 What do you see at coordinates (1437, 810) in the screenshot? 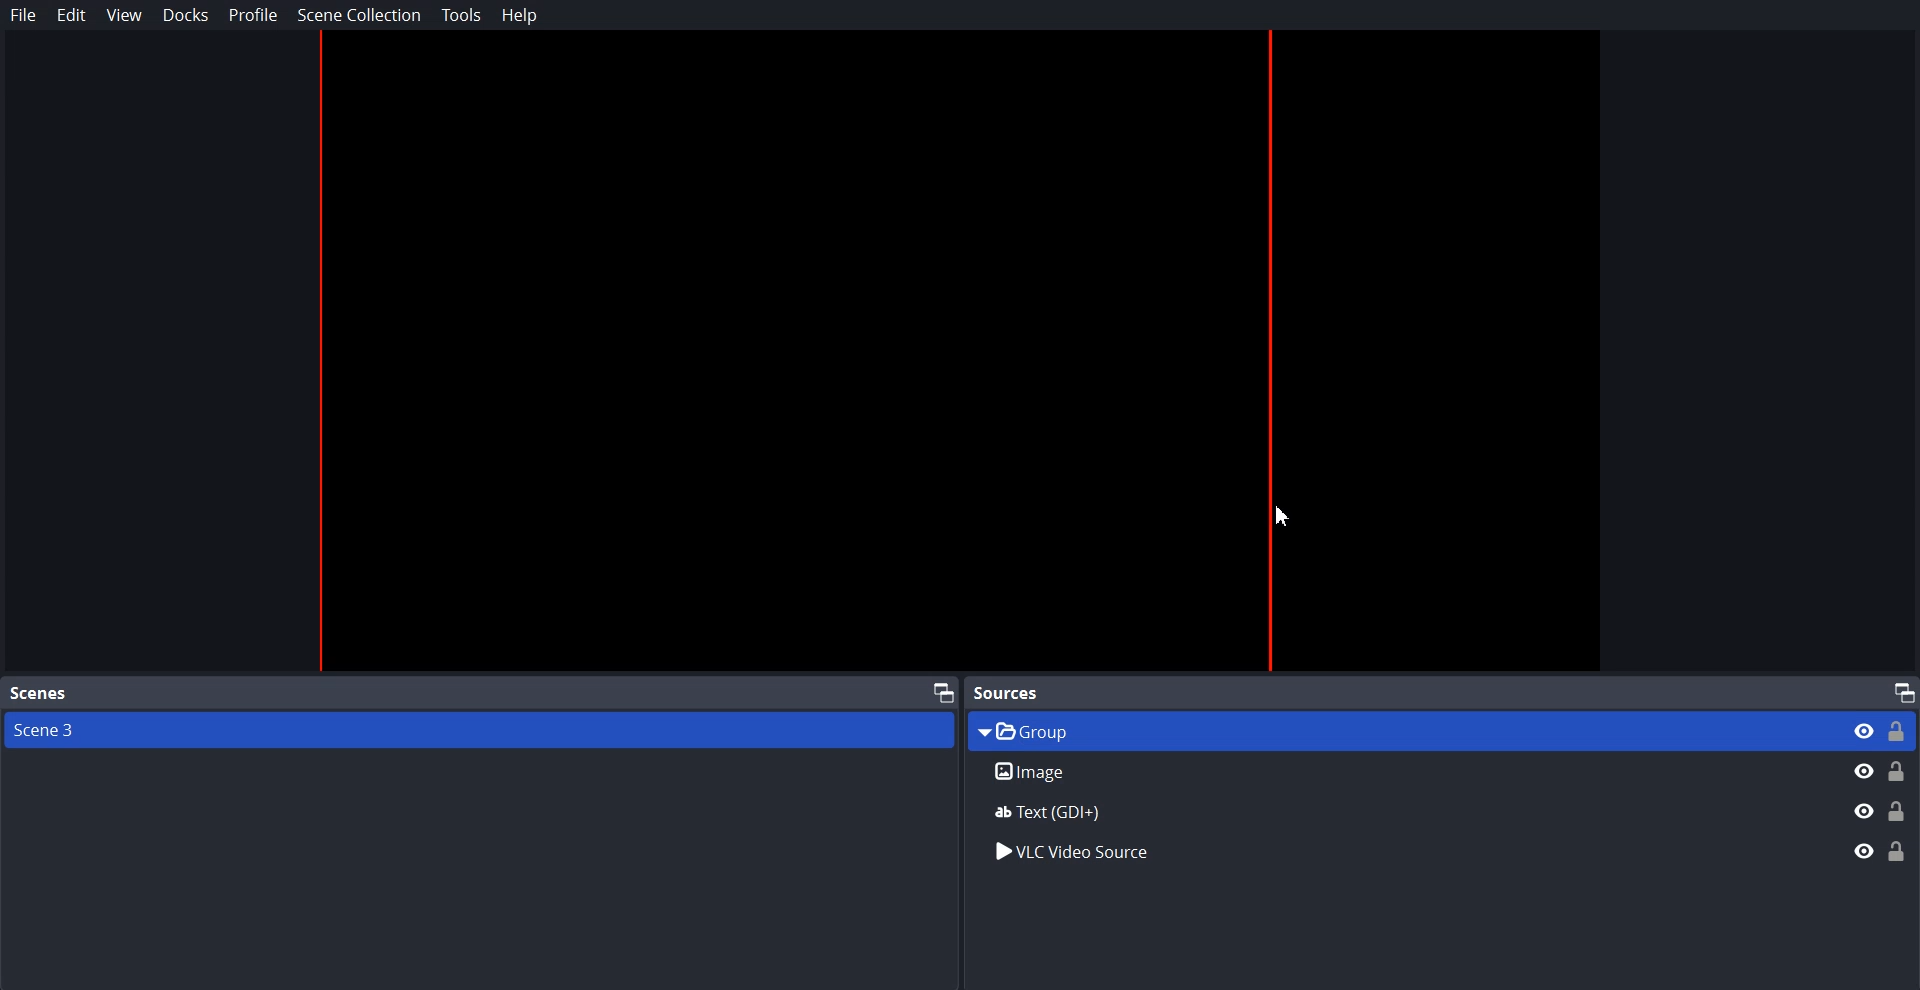
I see `` at bounding box center [1437, 810].